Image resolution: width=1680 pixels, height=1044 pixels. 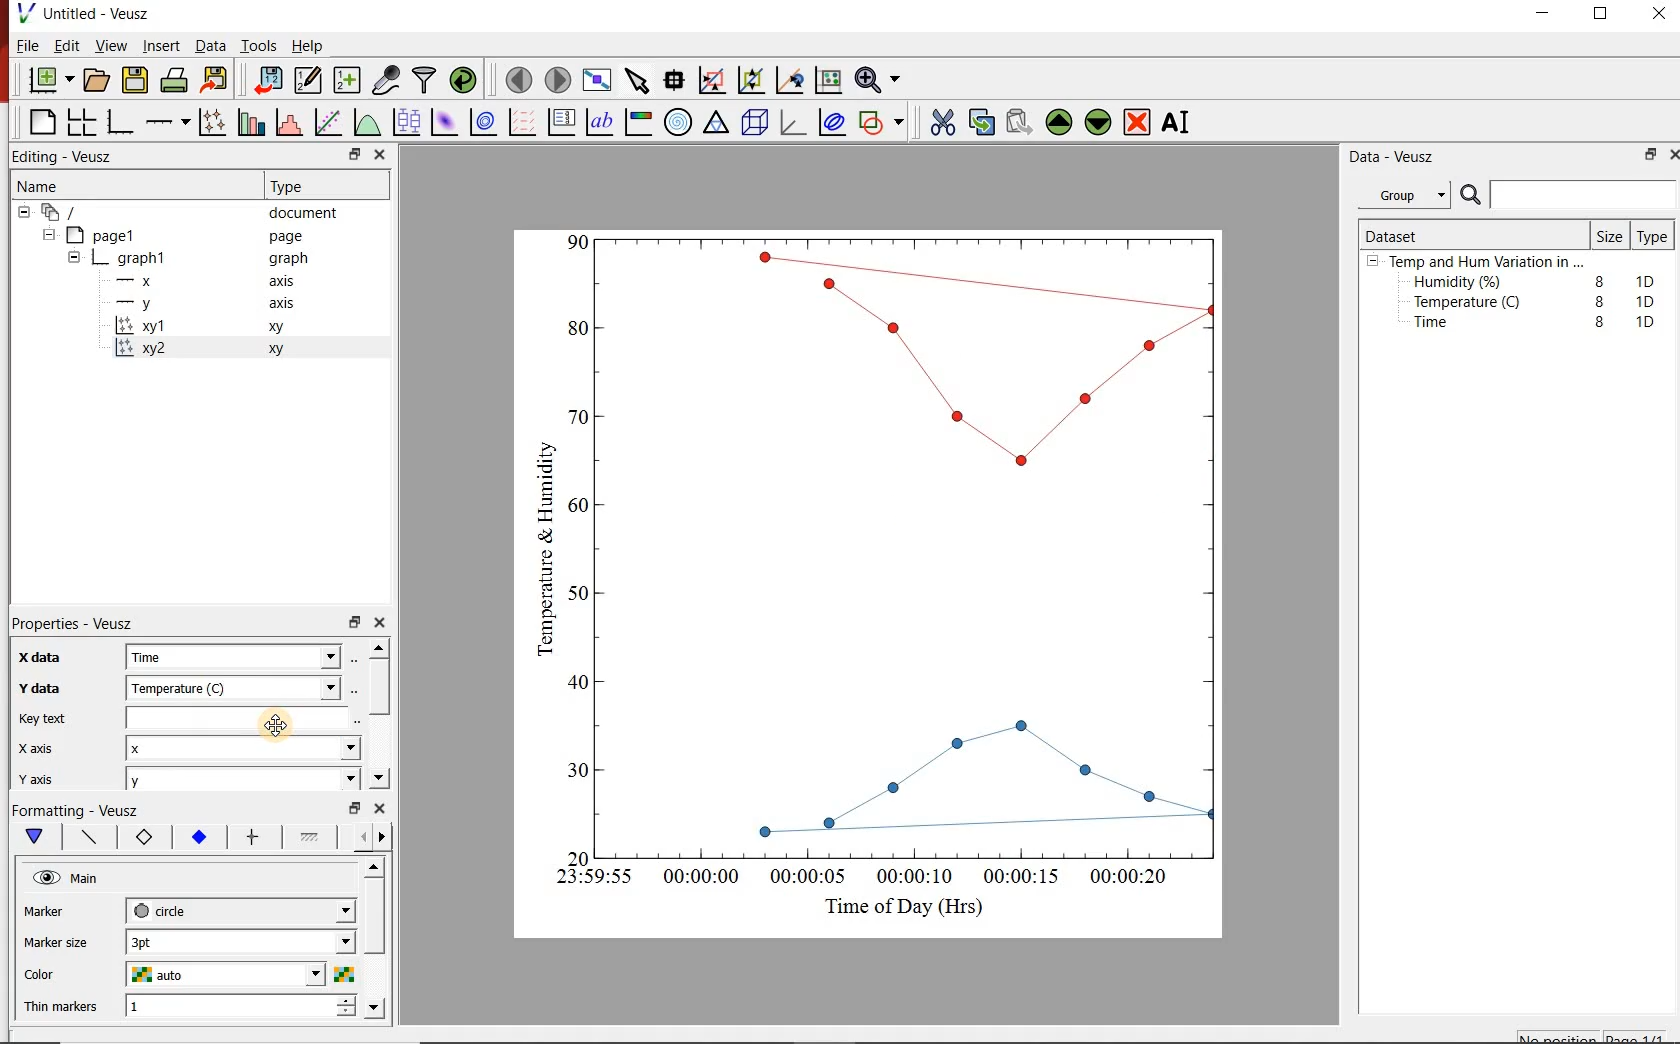 I want to click on x axis, so click(x=48, y=747).